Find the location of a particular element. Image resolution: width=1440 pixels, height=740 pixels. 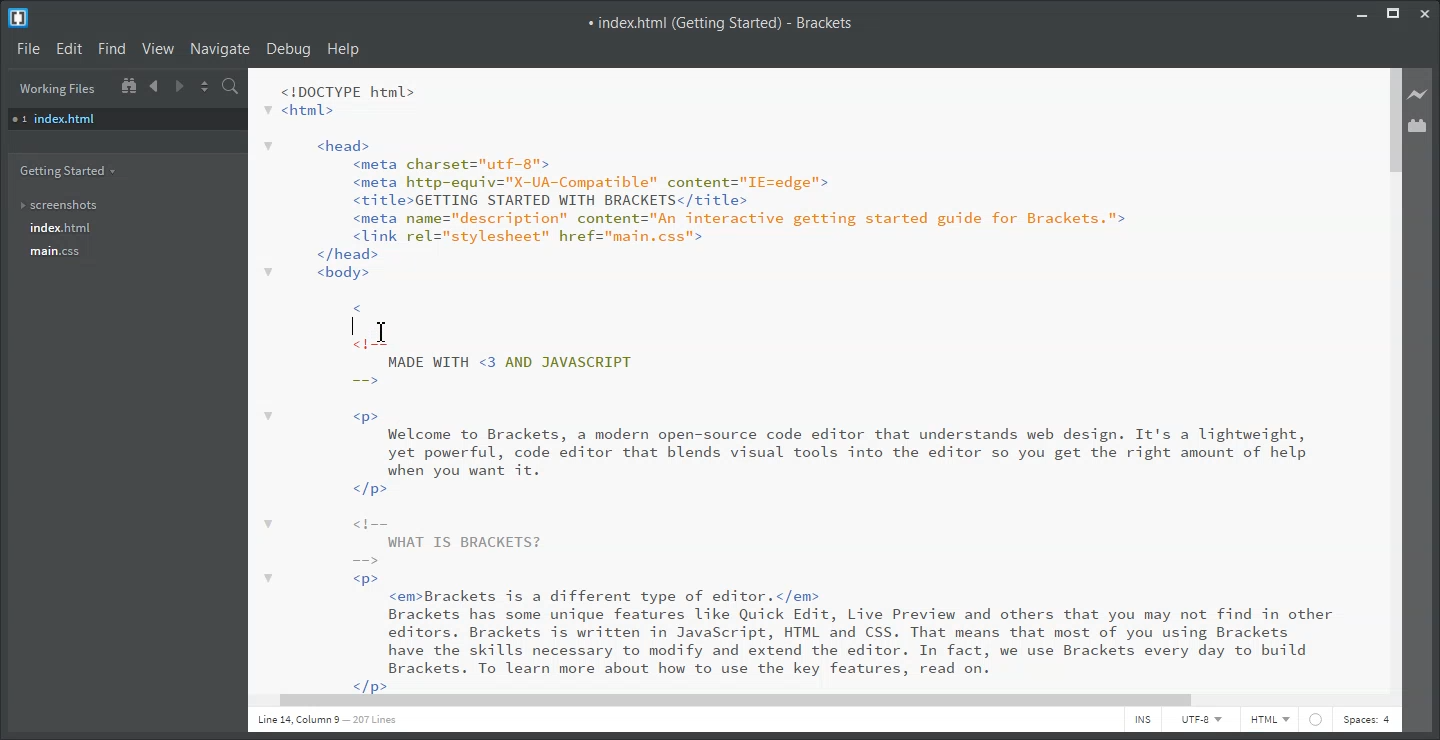

UTF-8 is located at coordinates (1203, 721).